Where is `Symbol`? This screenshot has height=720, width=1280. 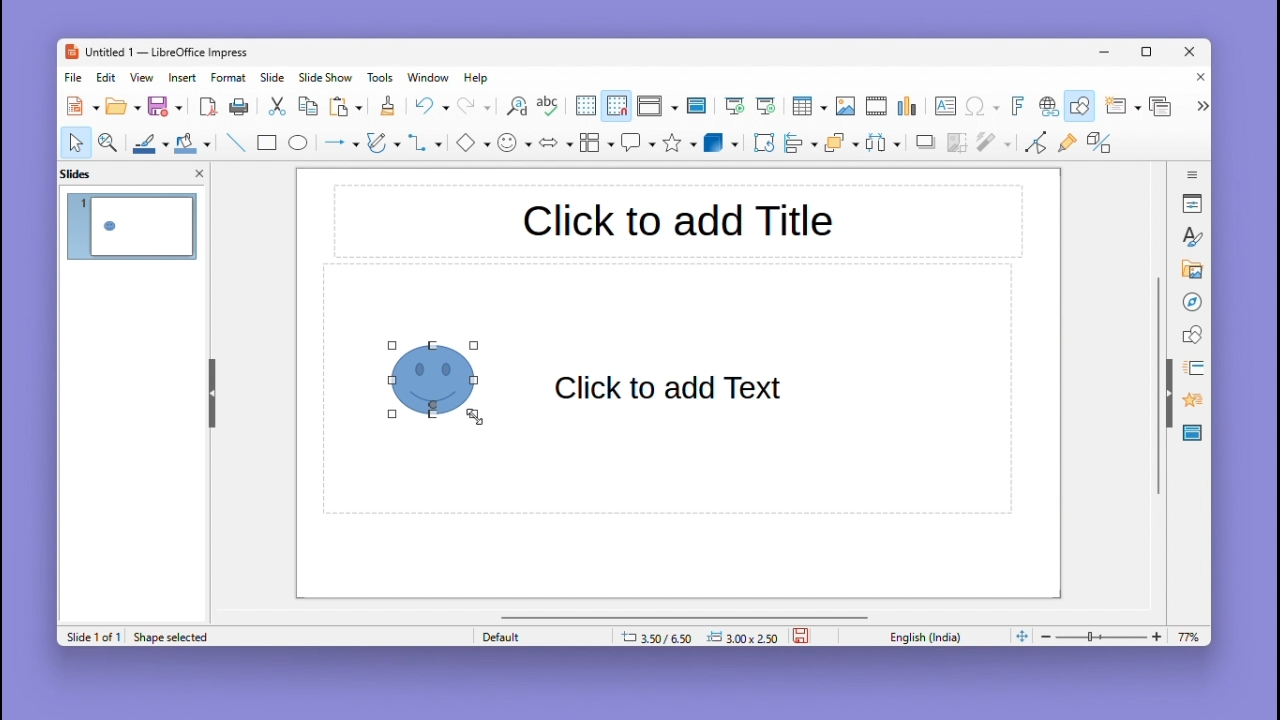 Symbol is located at coordinates (516, 142).